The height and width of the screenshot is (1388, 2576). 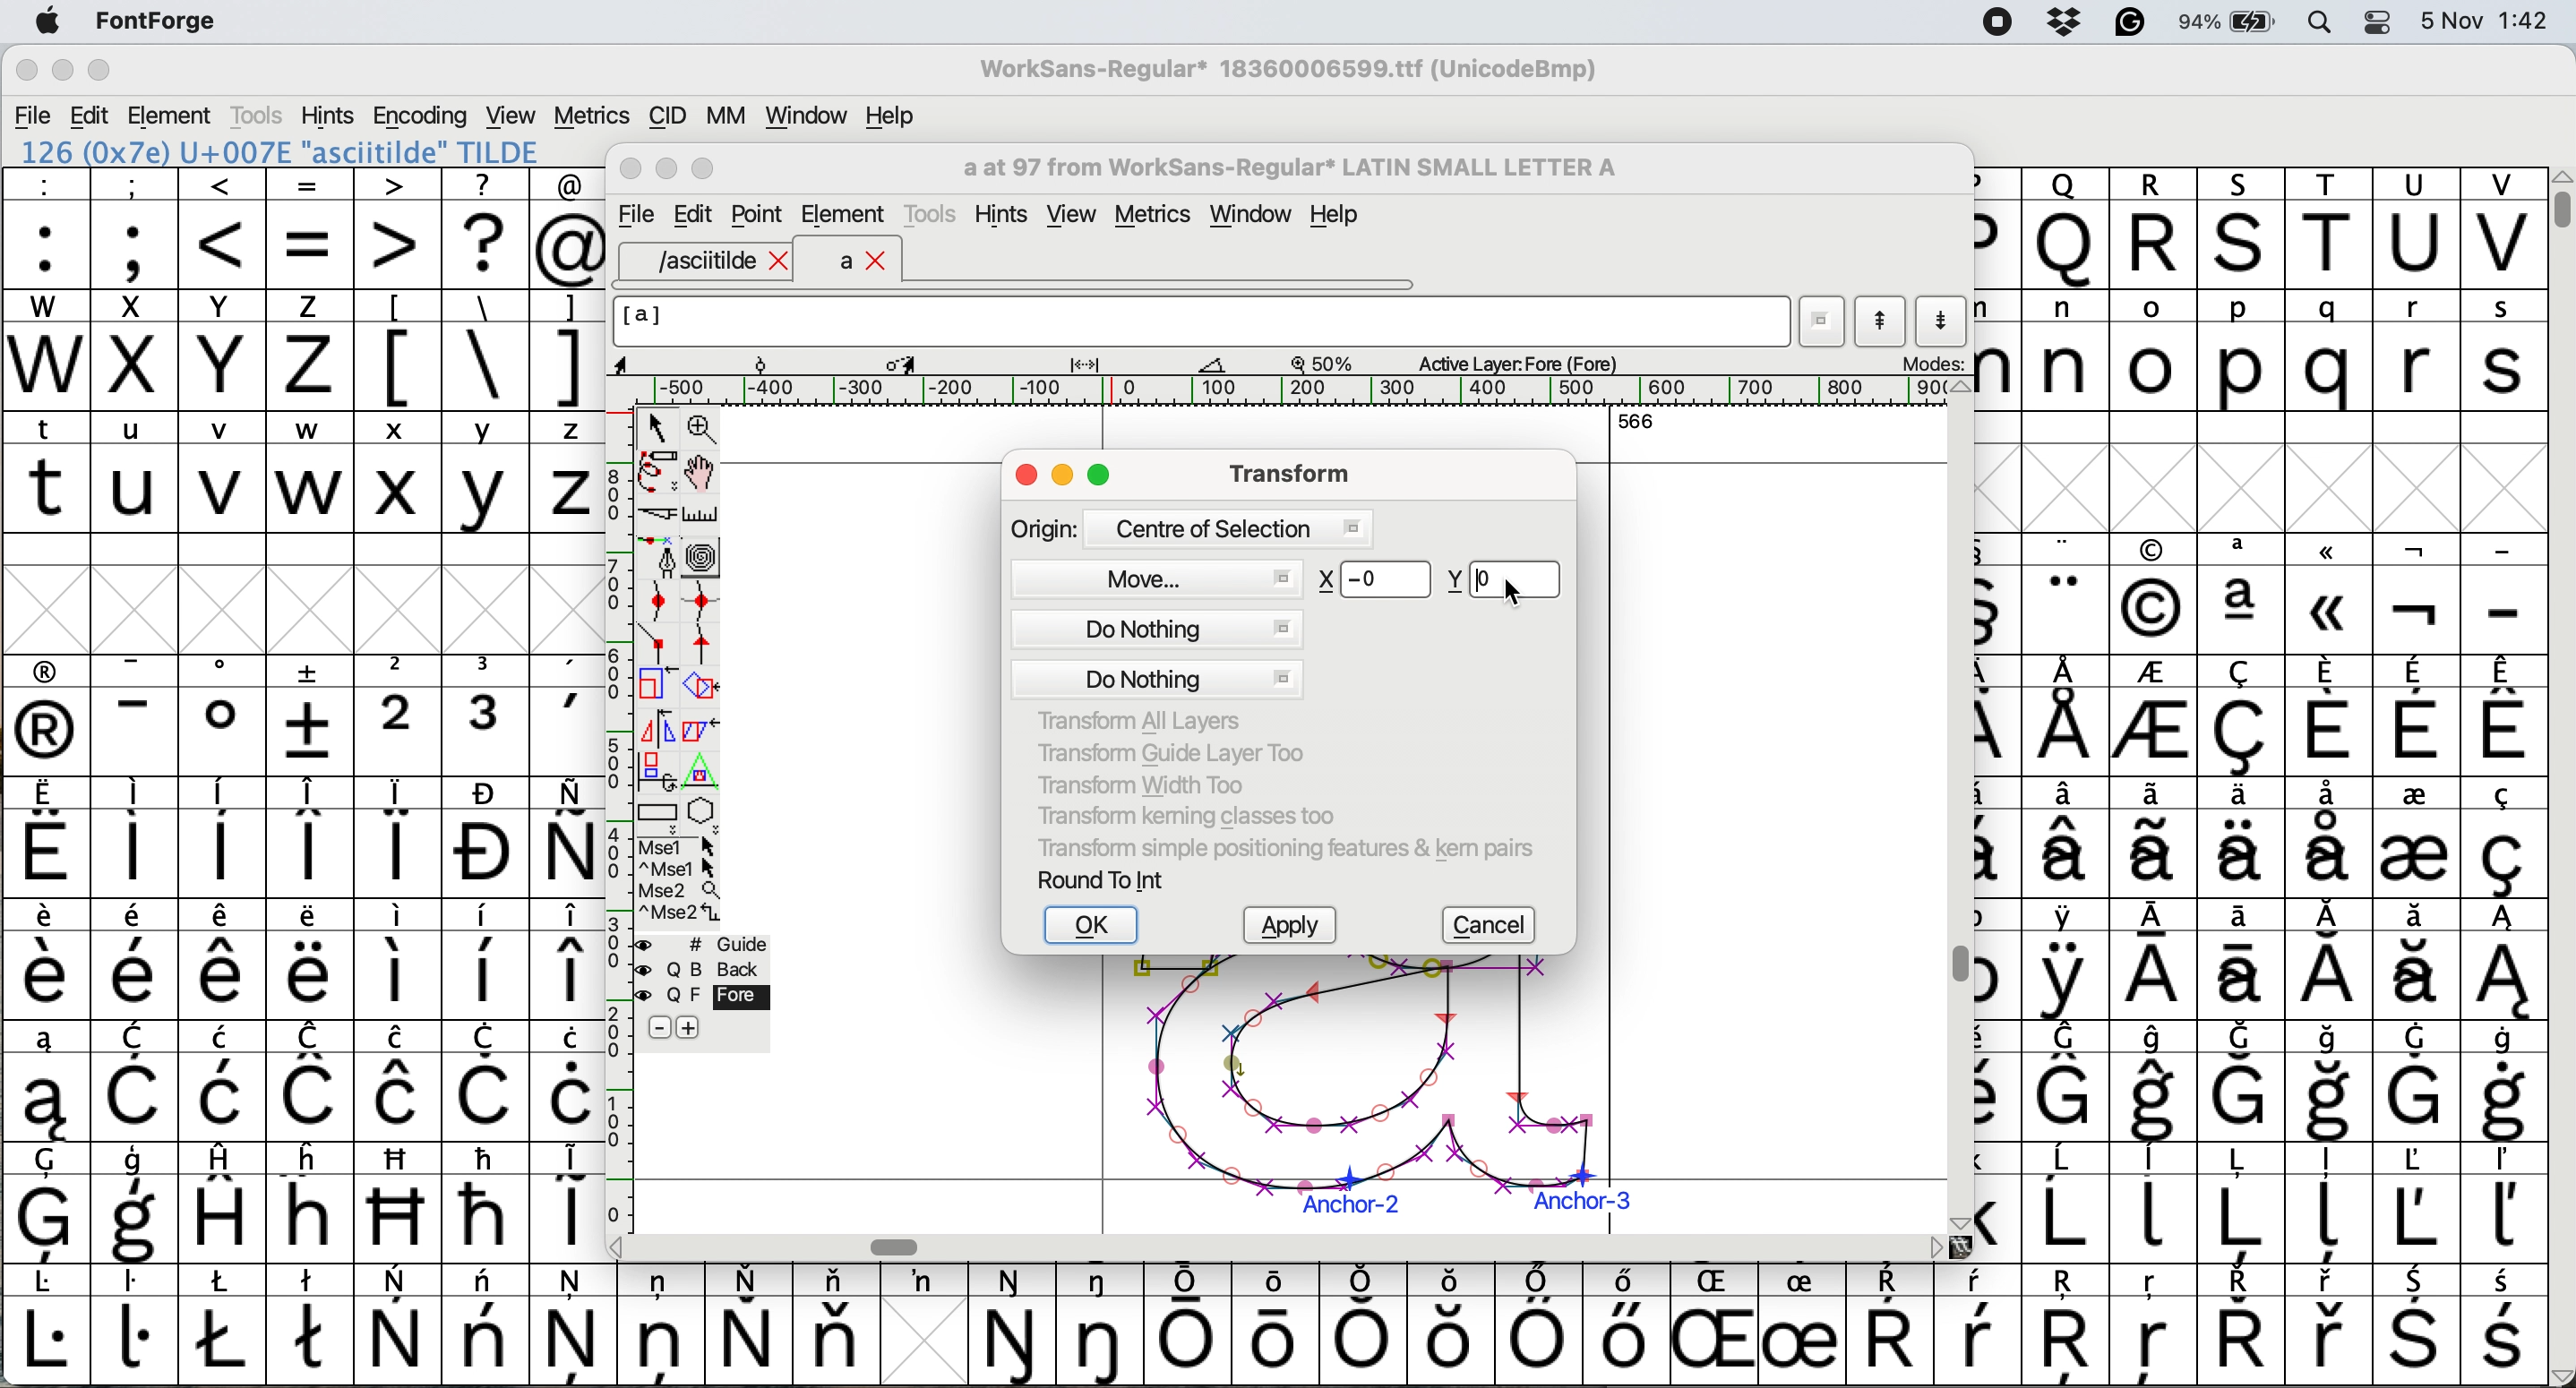 What do you see at coordinates (1936, 1246) in the screenshot?
I see `scroll button` at bounding box center [1936, 1246].